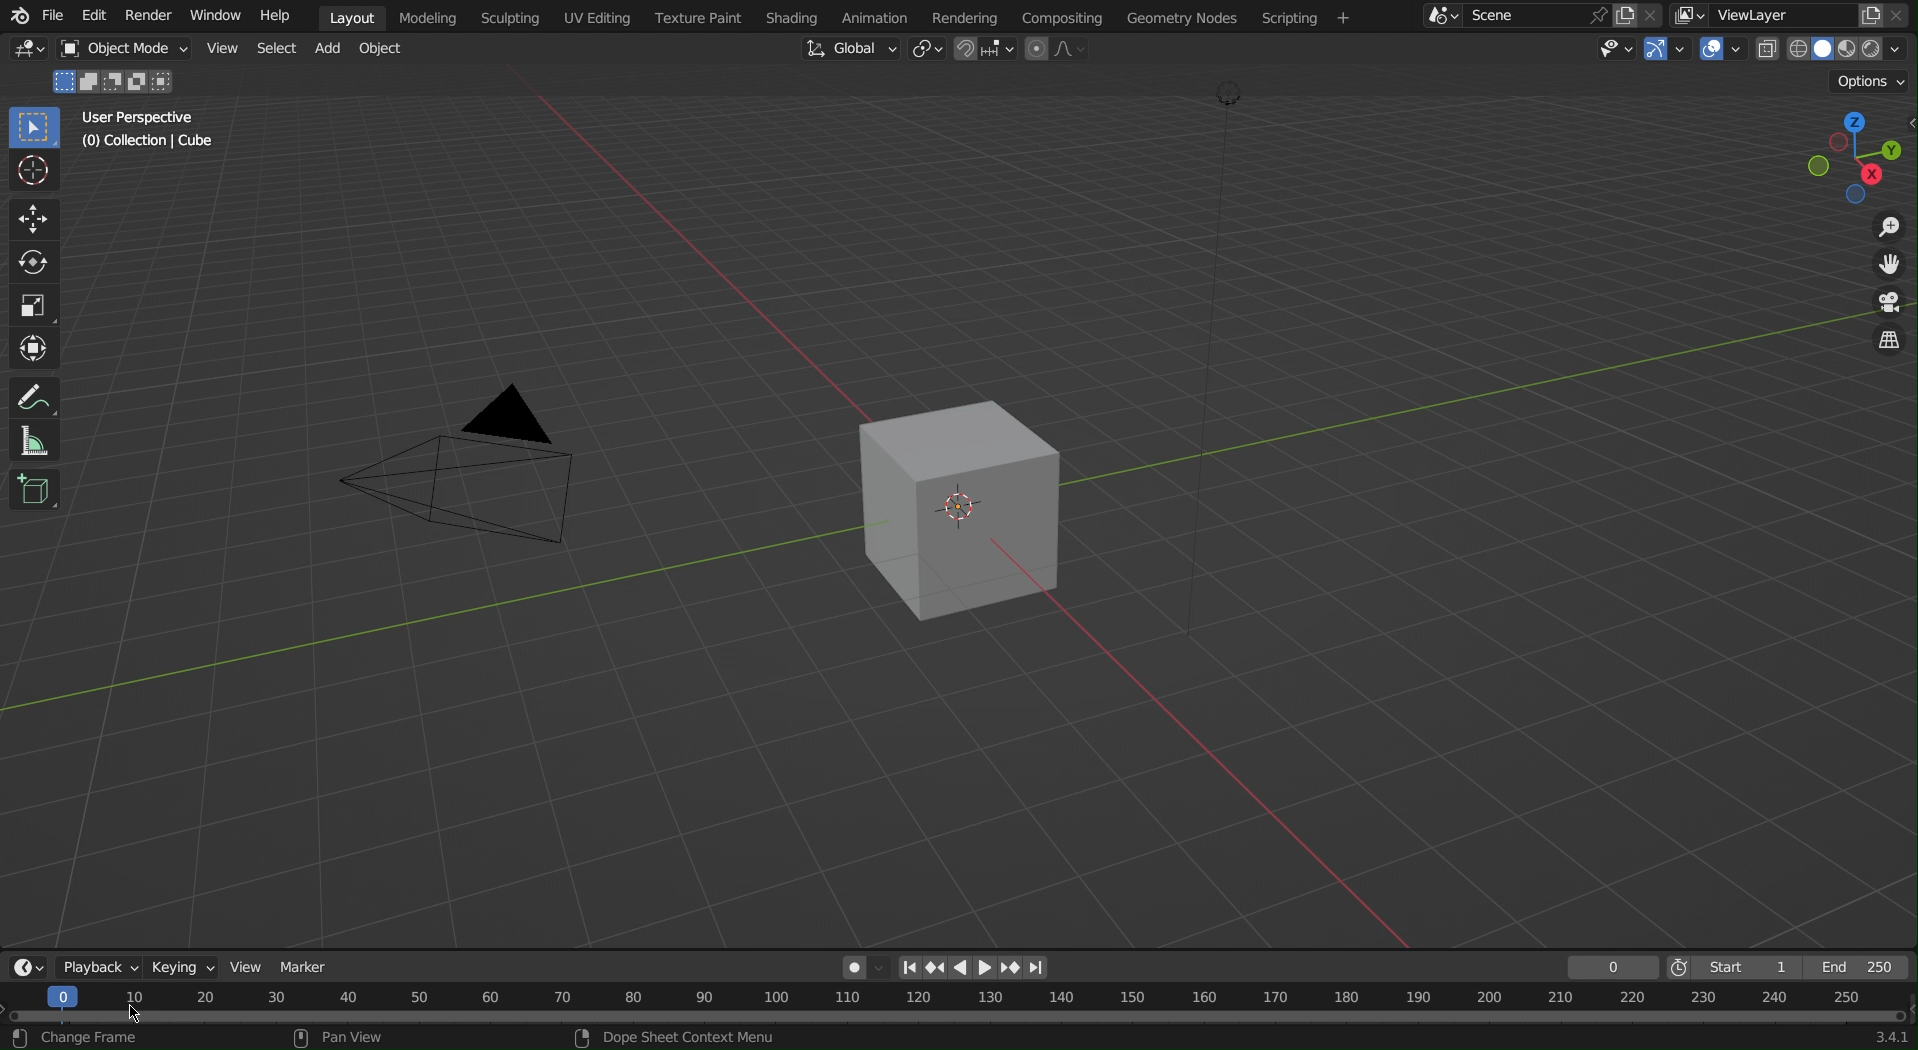 The height and width of the screenshot is (1050, 1918). I want to click on blend logo, so click(18, 14).